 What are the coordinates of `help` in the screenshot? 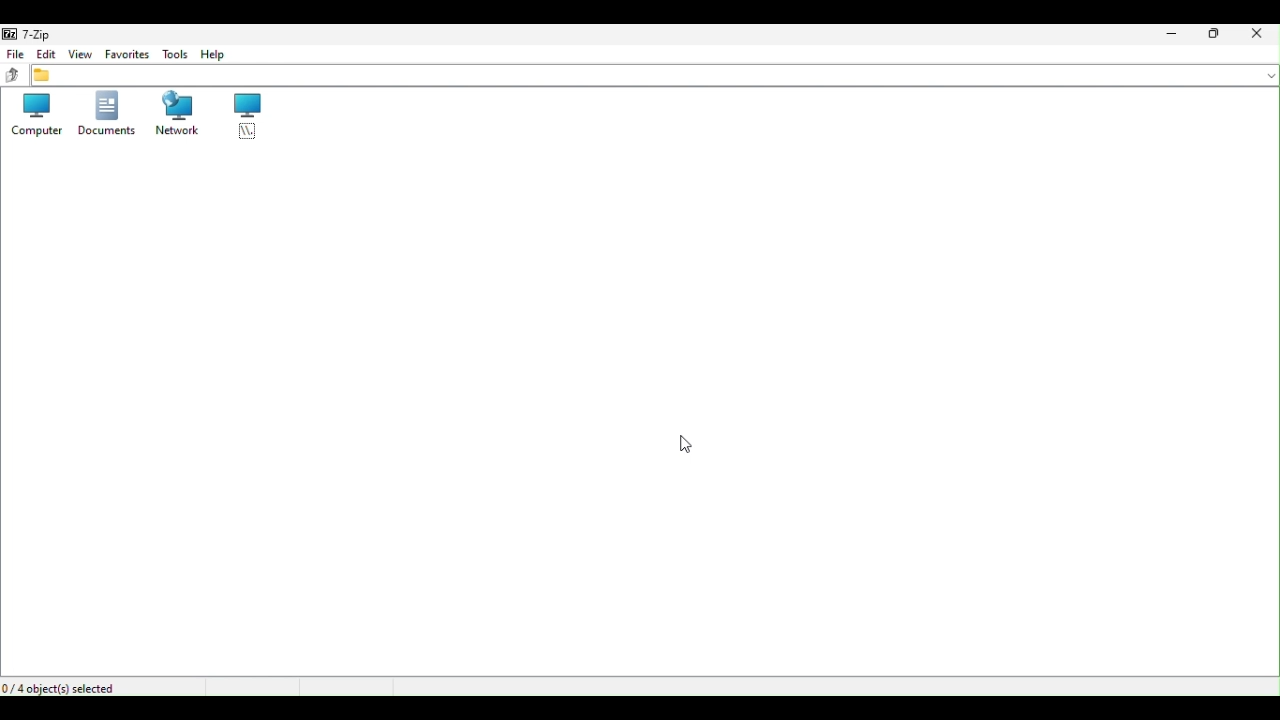 It's located at (215, 53).